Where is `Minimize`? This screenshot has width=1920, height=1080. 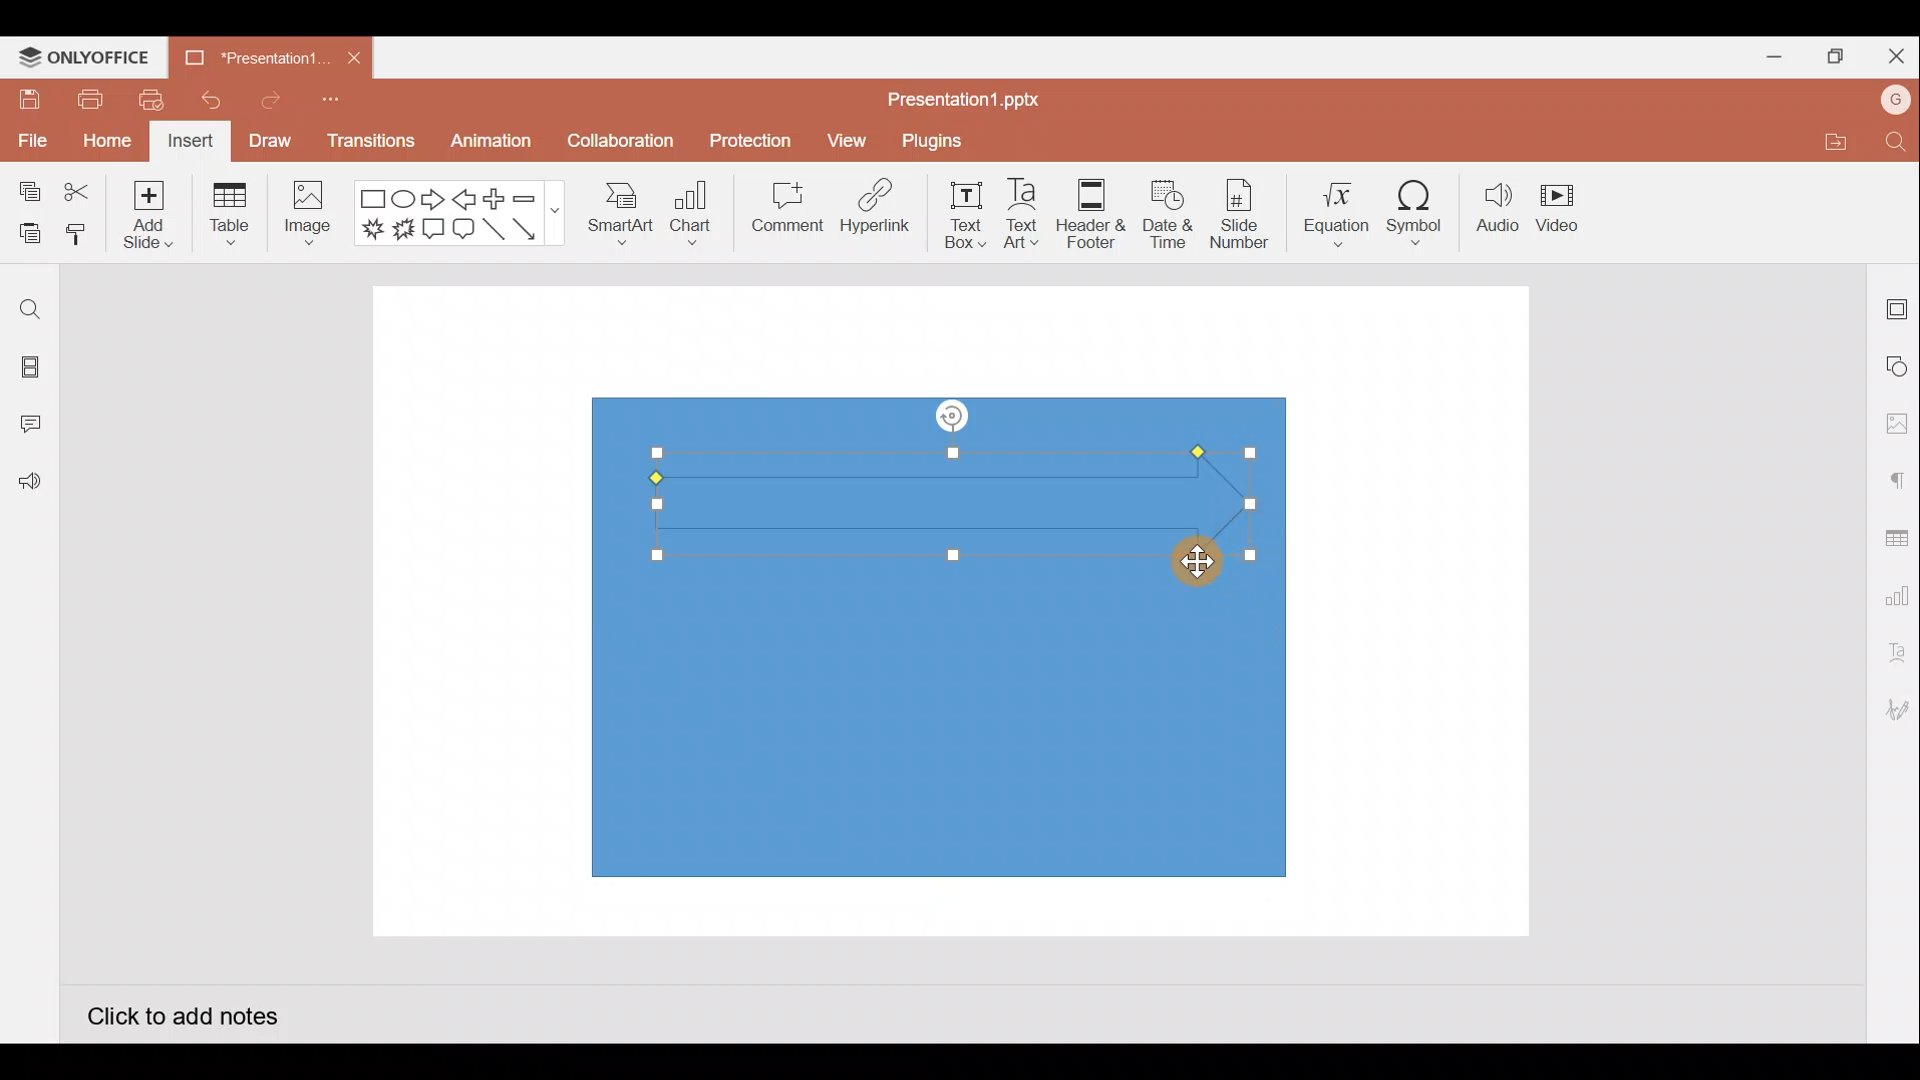
Minimize is located at coordinates (1766, 53).